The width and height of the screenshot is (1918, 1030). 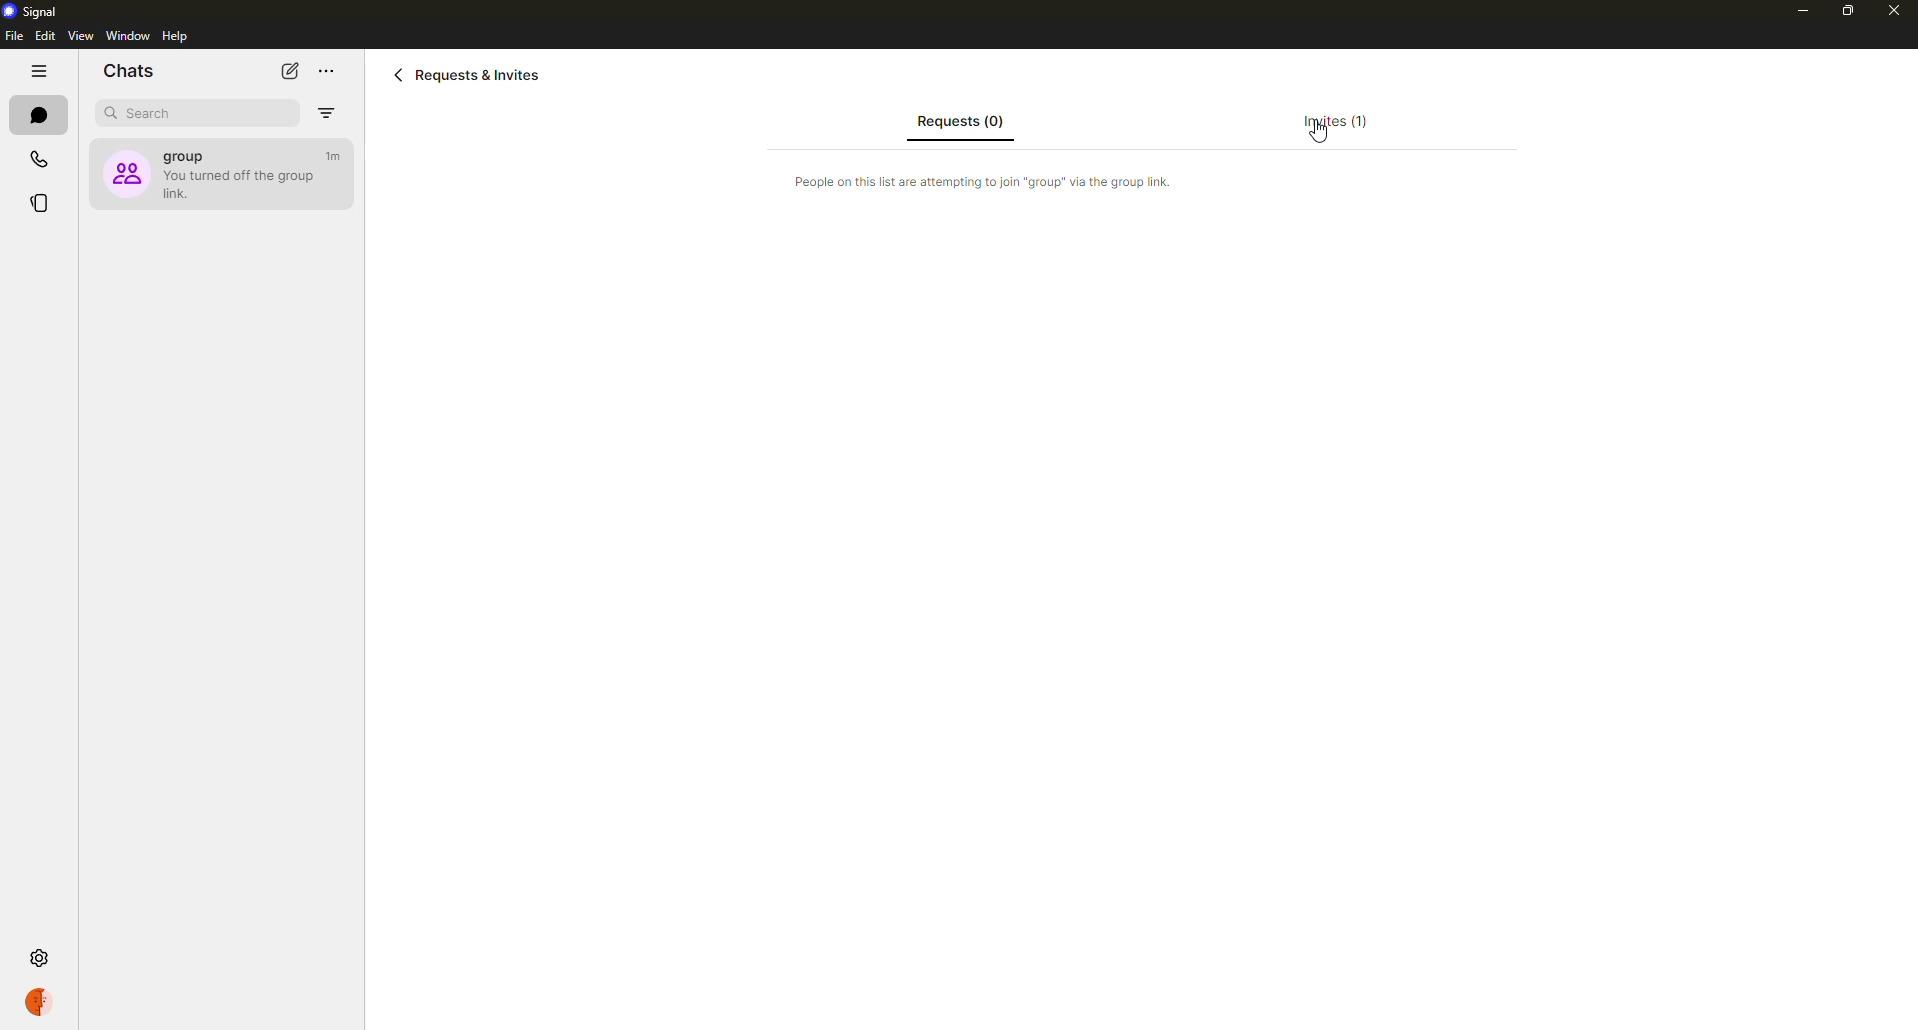 I want to click on maximize, so click(x=1837, y=12).